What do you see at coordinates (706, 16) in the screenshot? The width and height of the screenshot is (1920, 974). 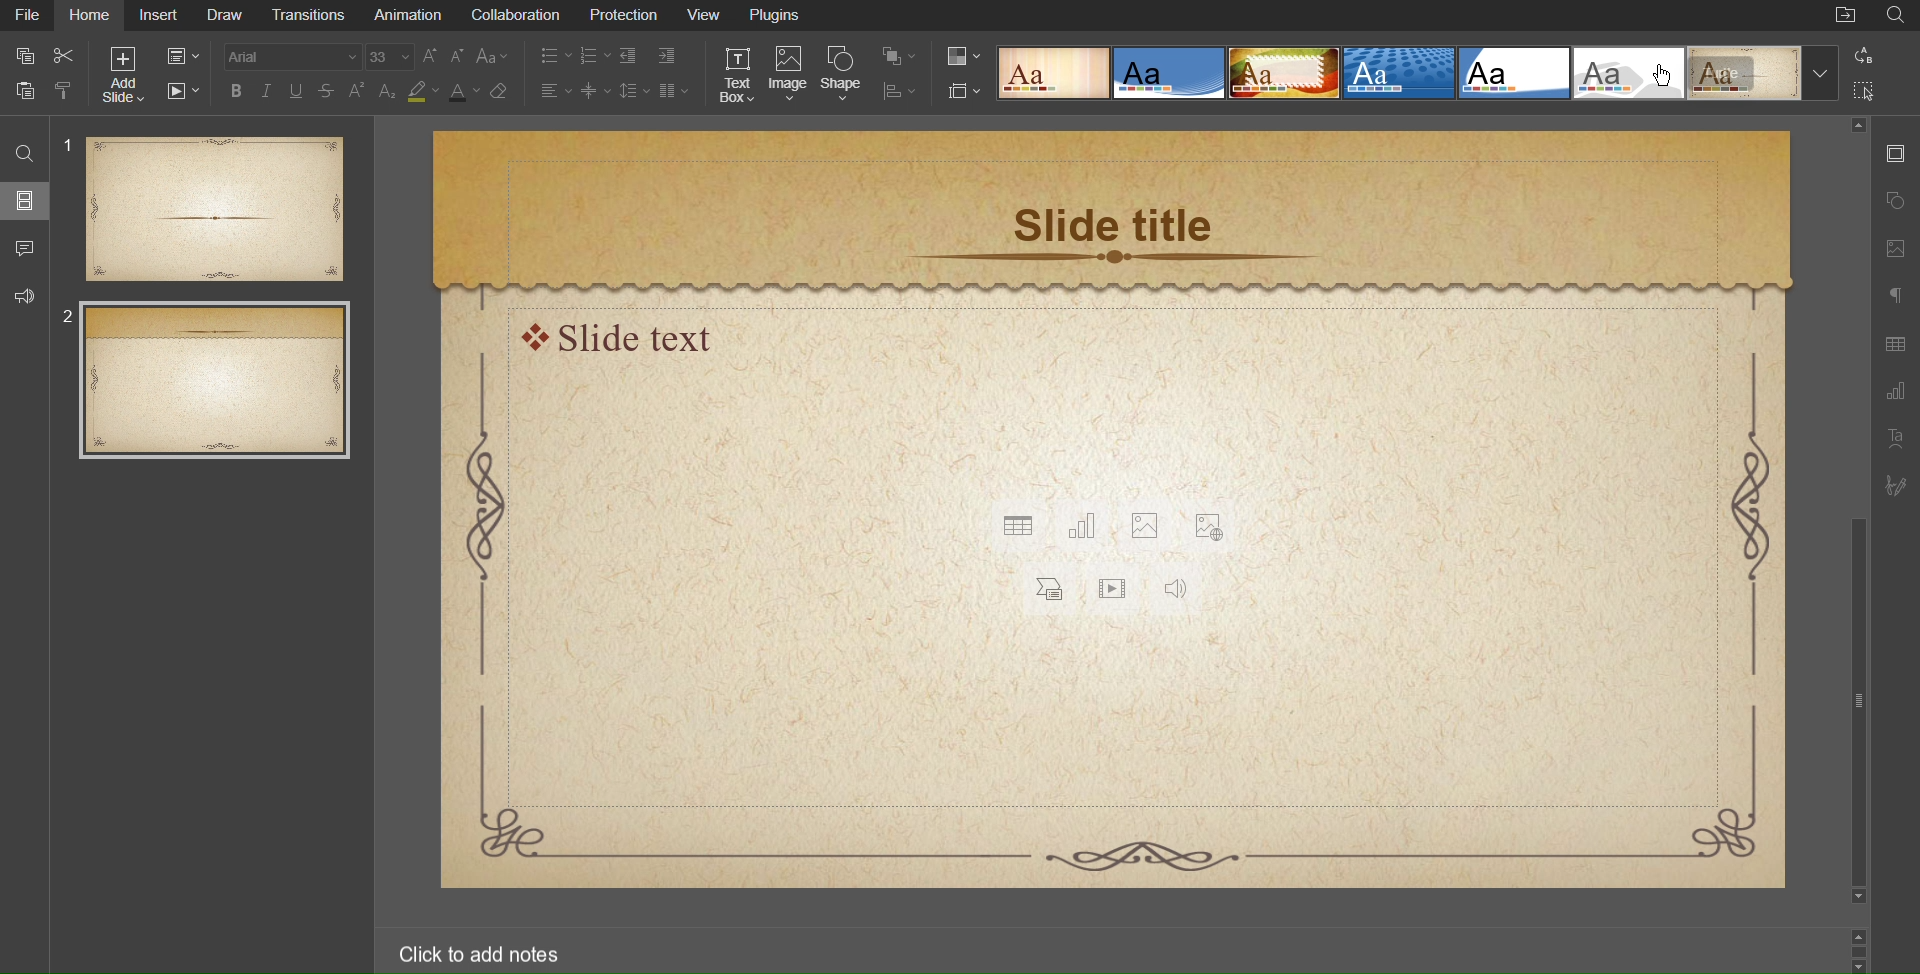 I see `View` at bounding box center [706, 16].